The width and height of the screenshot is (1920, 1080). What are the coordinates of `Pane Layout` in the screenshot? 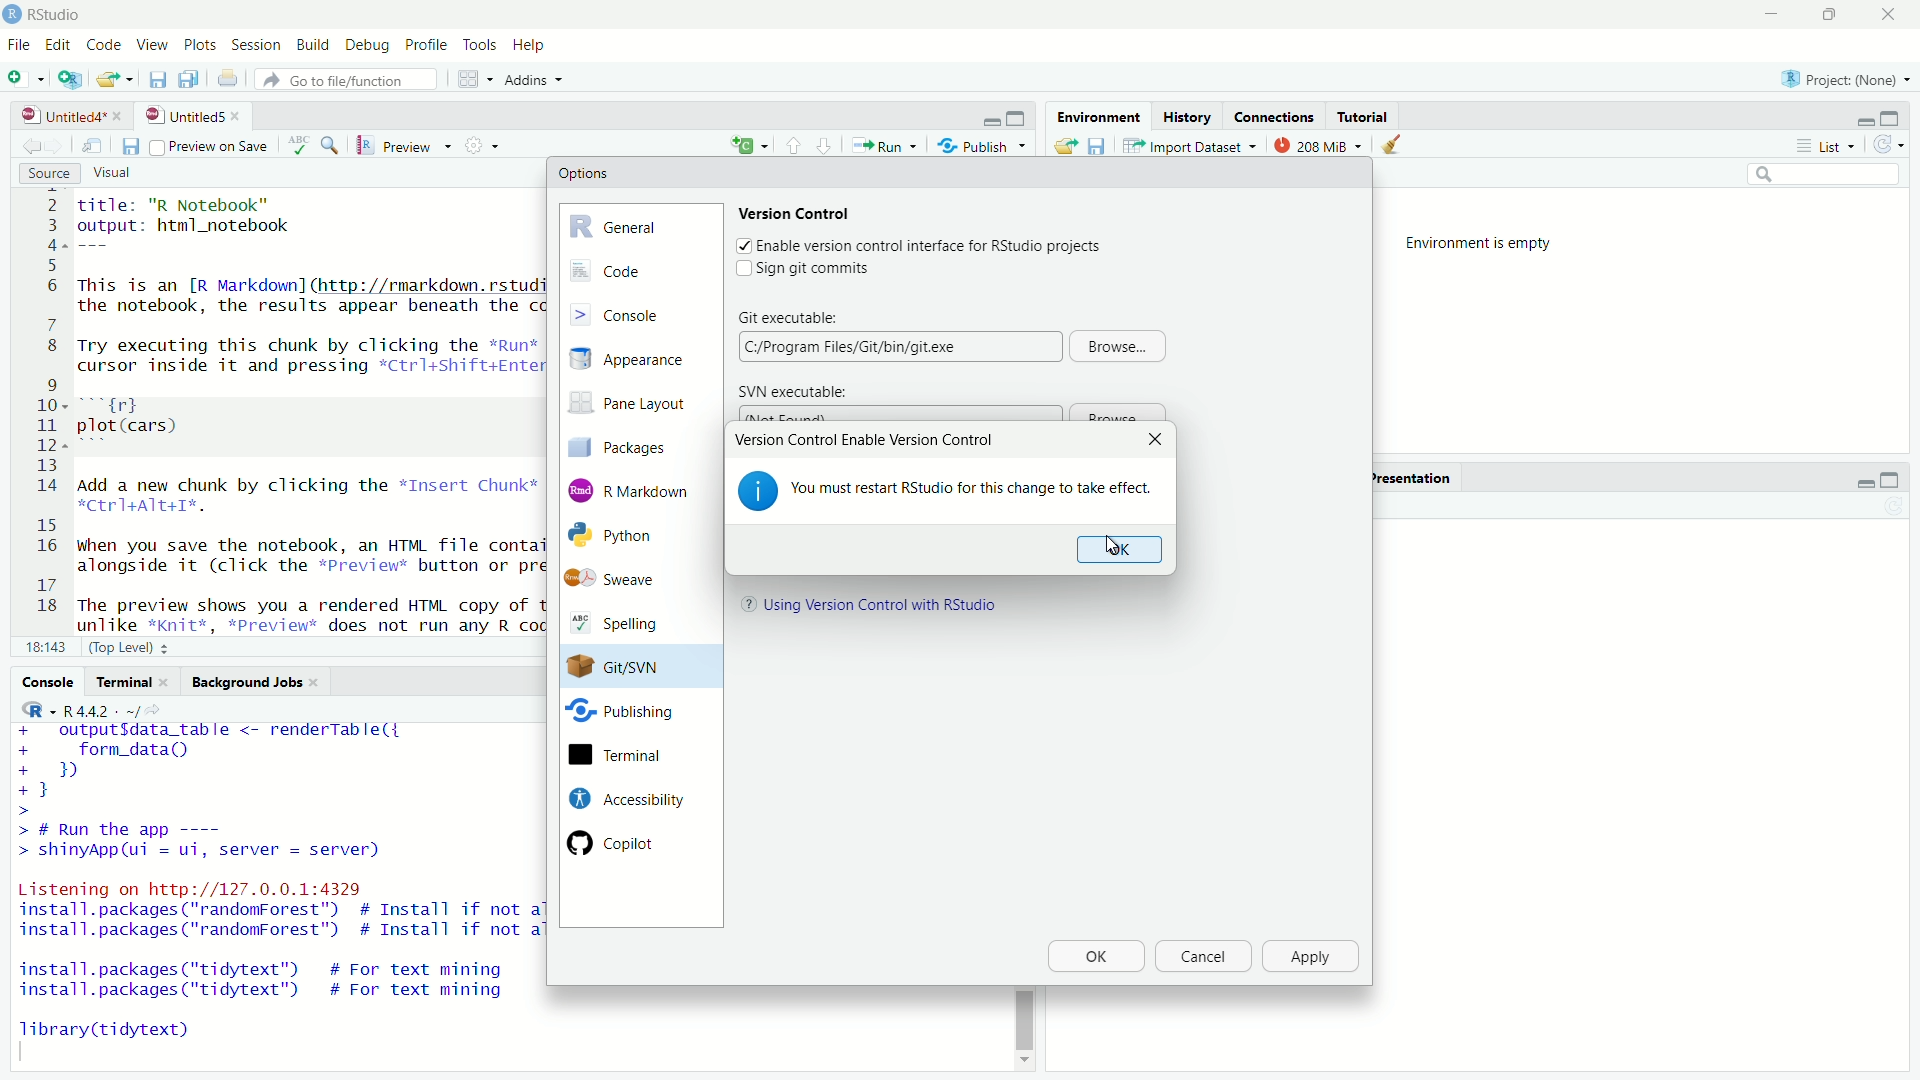 It's located at (634, 406).